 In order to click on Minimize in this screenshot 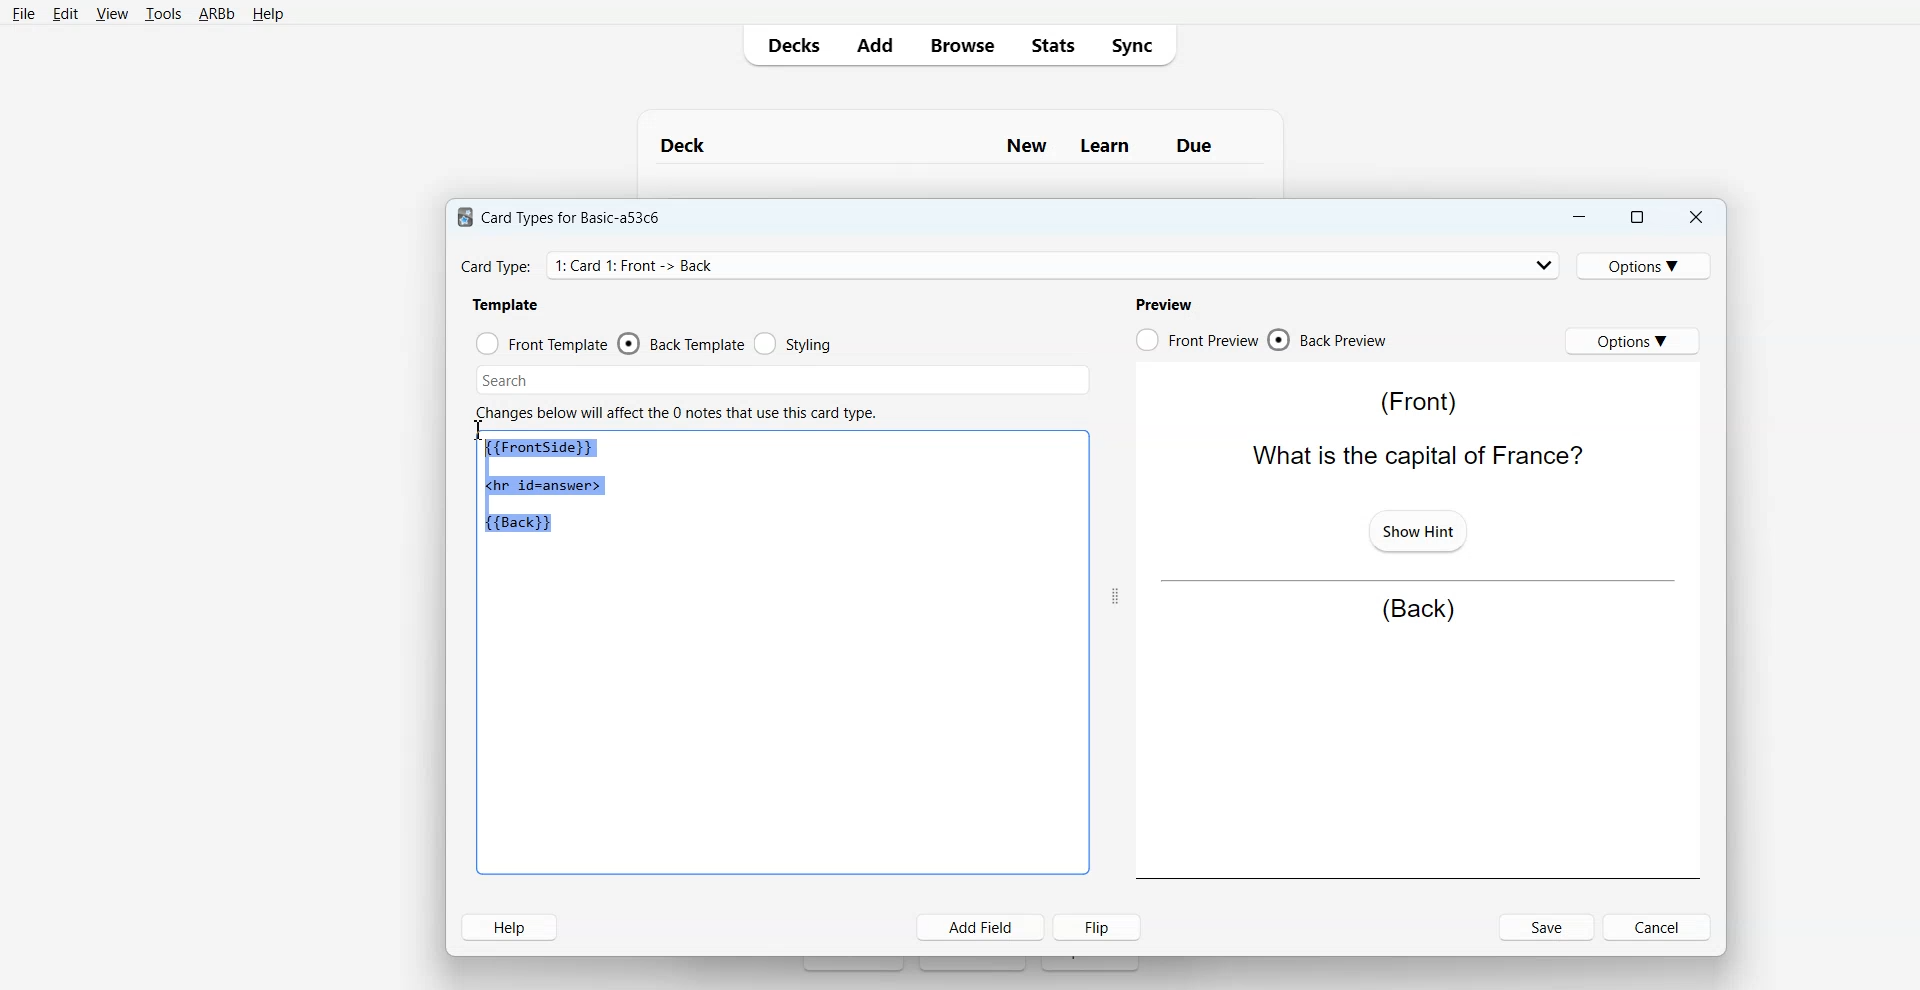, I will do `click(1577, 217)`.